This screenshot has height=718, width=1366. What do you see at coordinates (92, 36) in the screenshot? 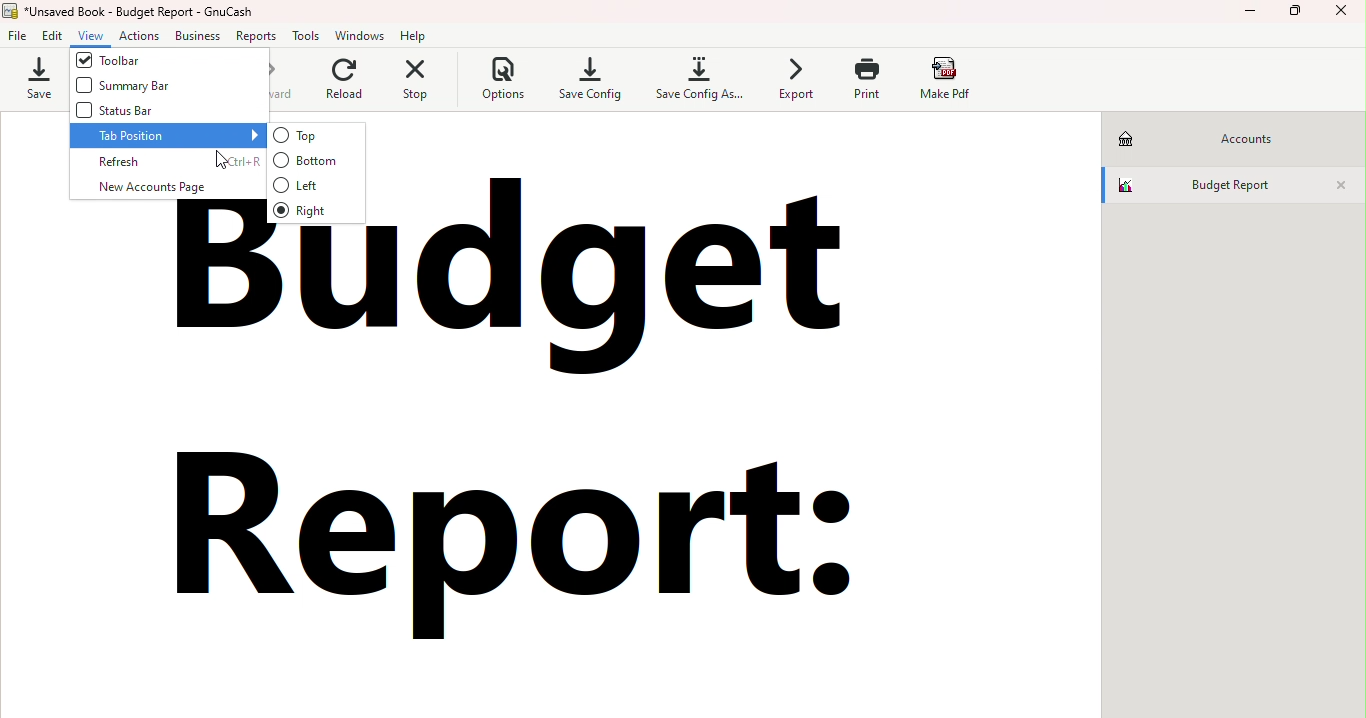
I see `View` at bounding box center [92, 36].